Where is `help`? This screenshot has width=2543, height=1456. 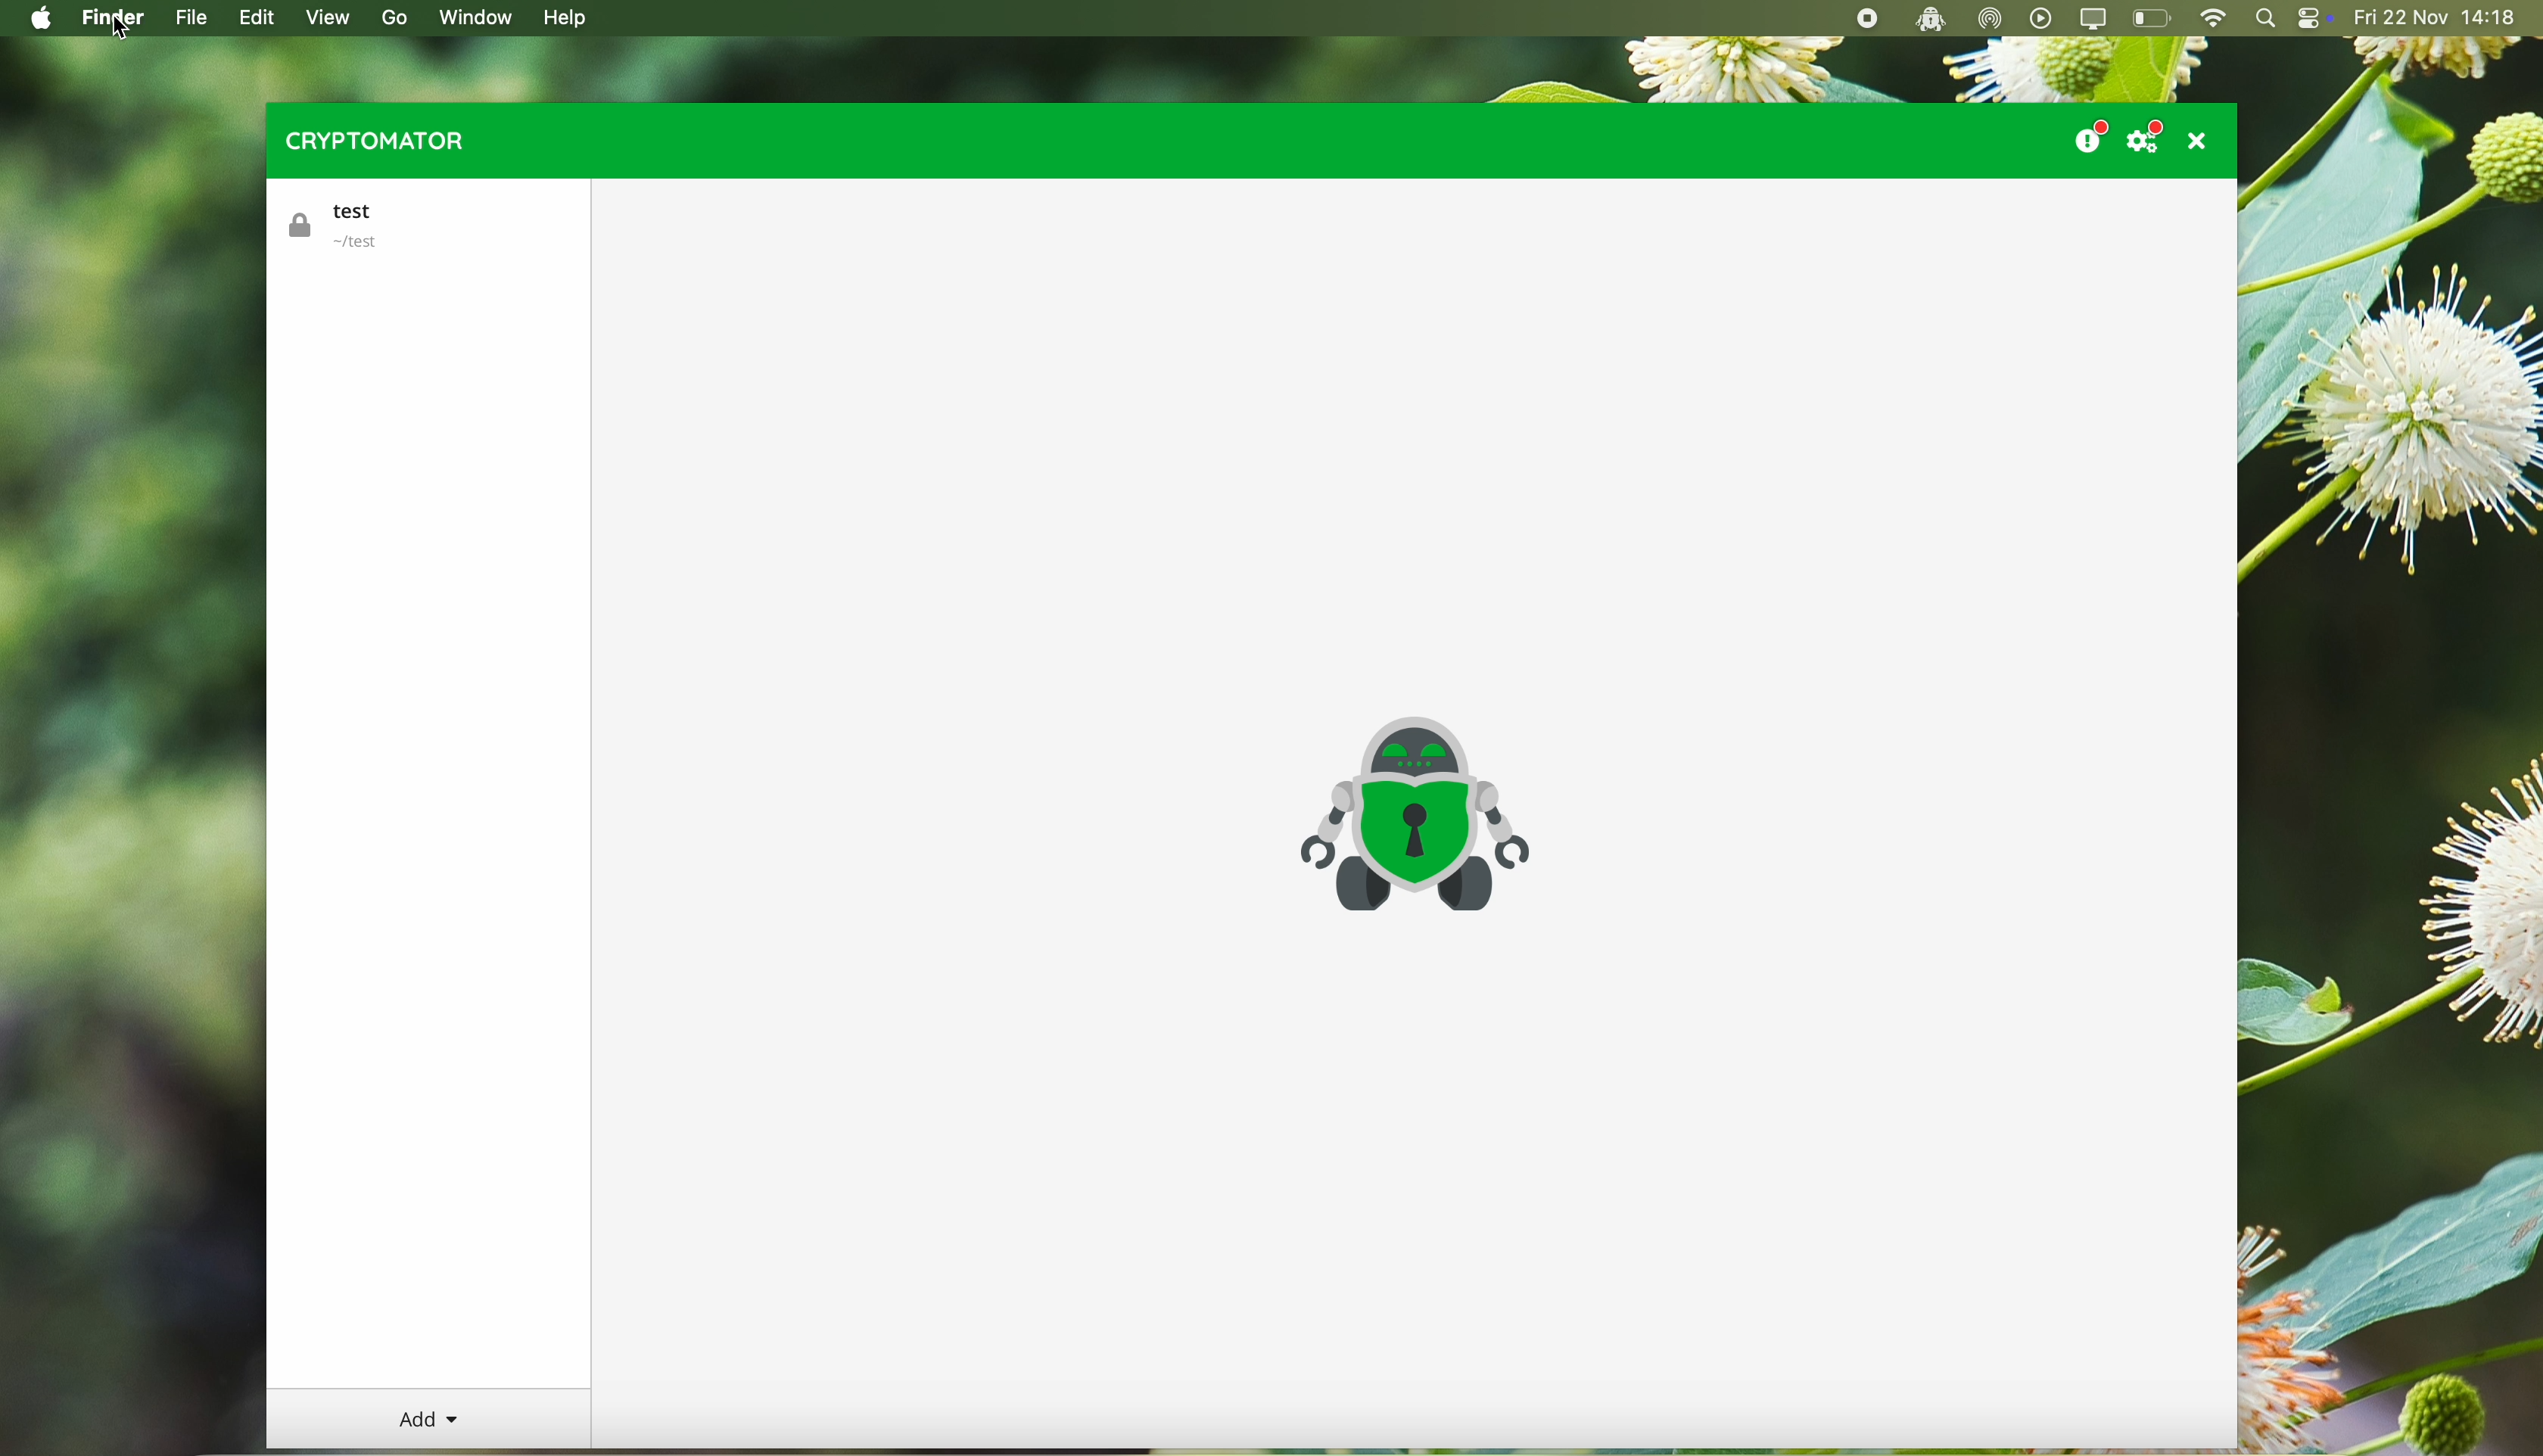
help is located at coordinates (570, 19).